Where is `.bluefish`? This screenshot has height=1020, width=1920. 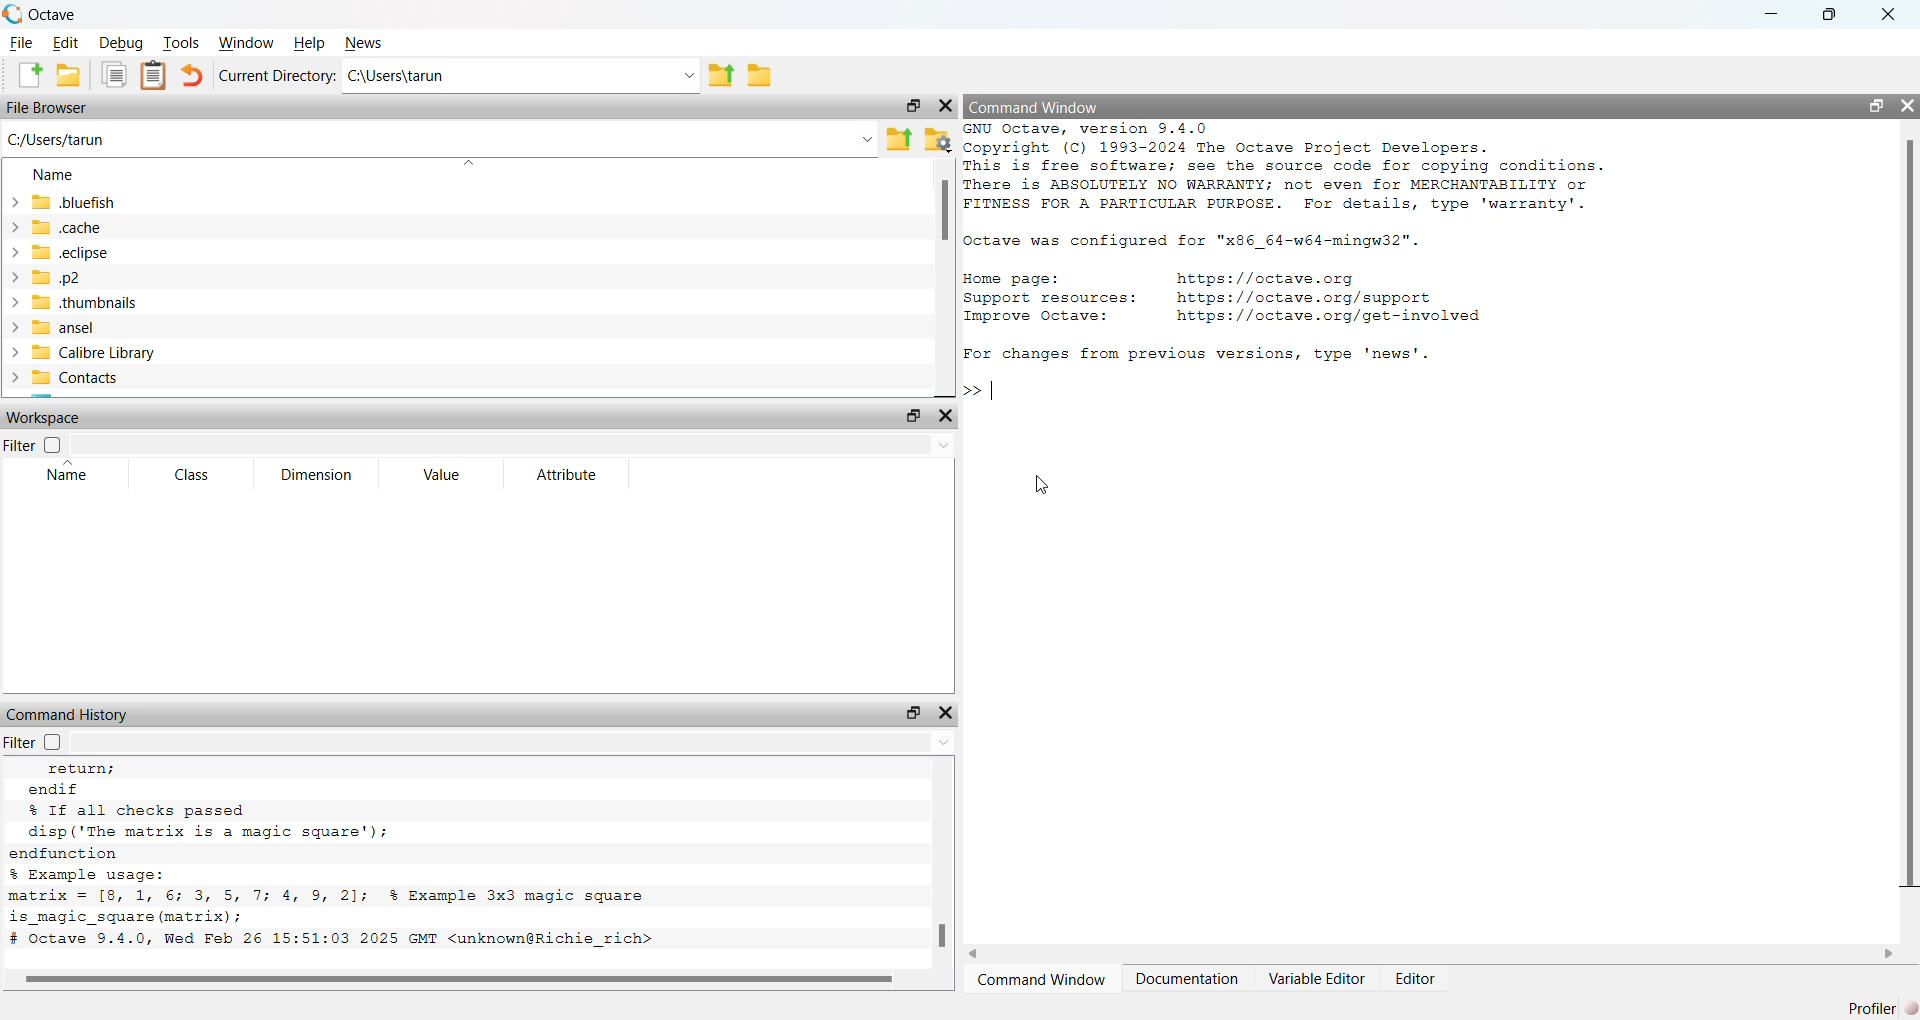
.bluefish is located at coordinates (62, 201).